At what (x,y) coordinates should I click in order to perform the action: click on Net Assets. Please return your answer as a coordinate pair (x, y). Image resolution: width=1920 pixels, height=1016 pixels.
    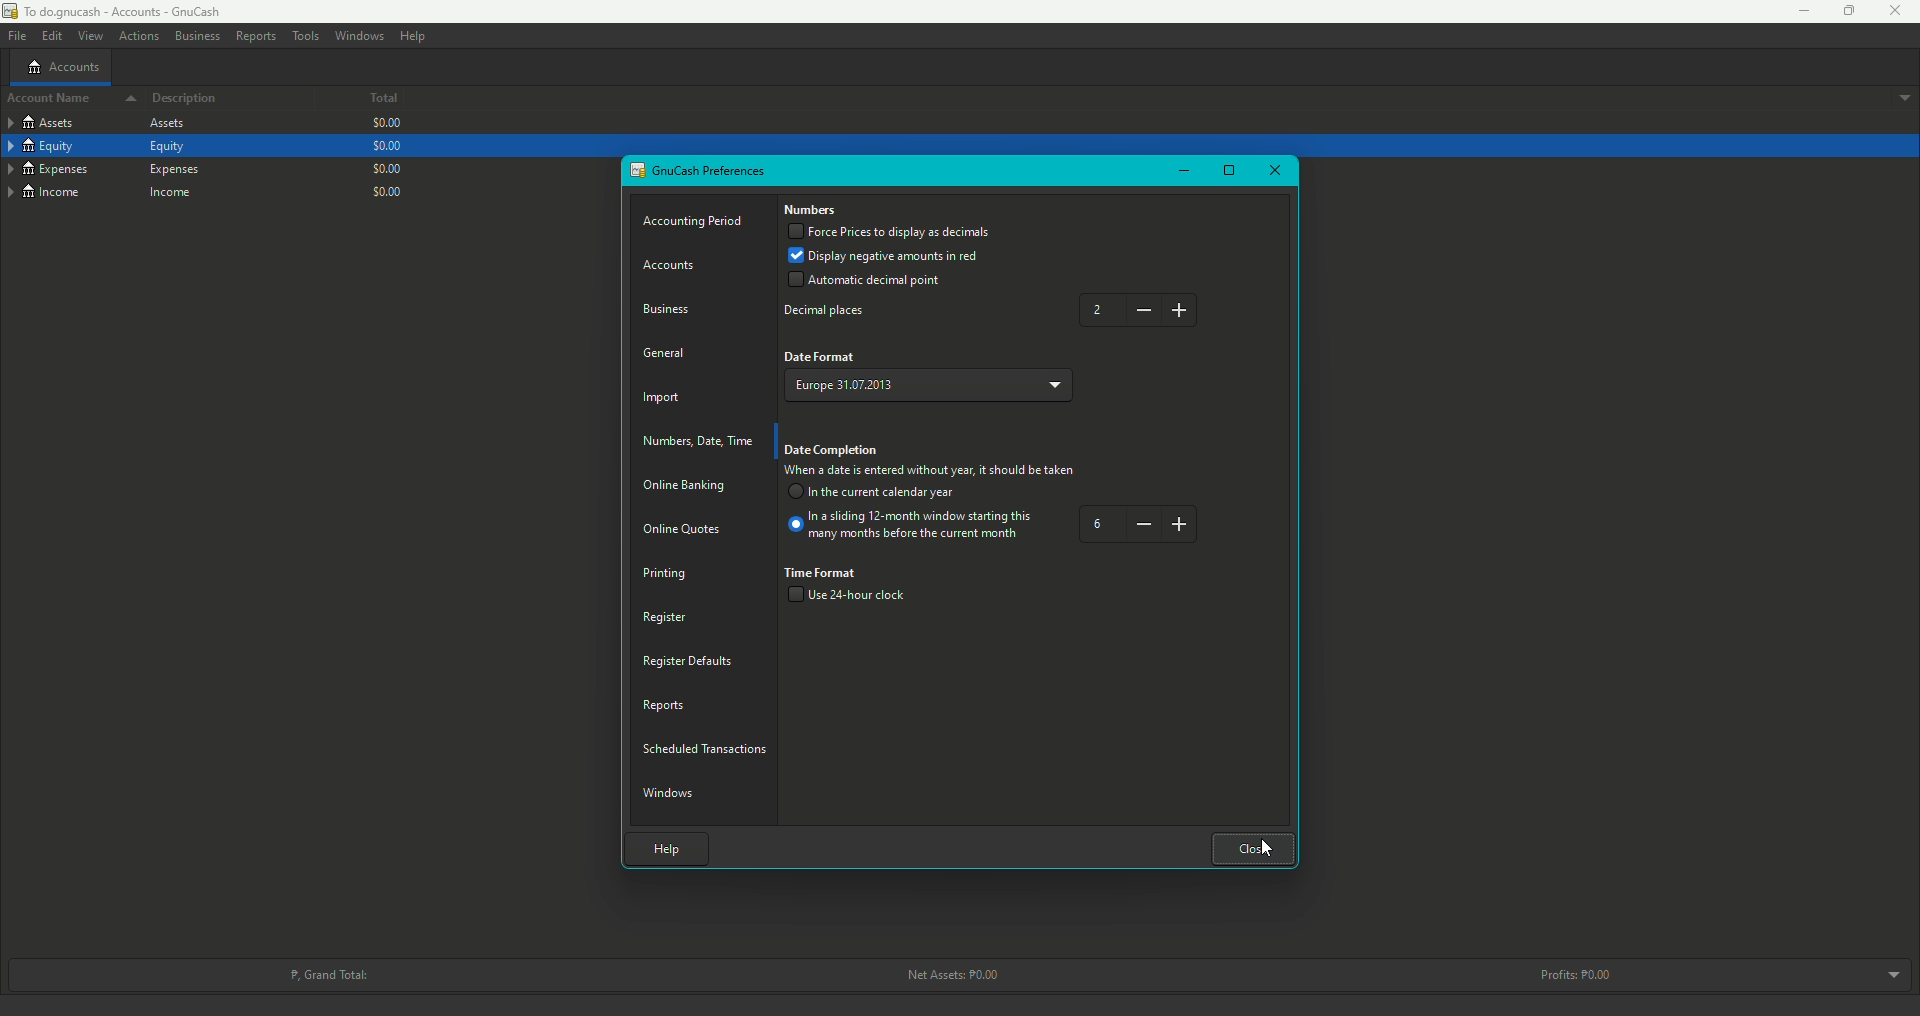
    Looking at the image, I should click on (948, 975).